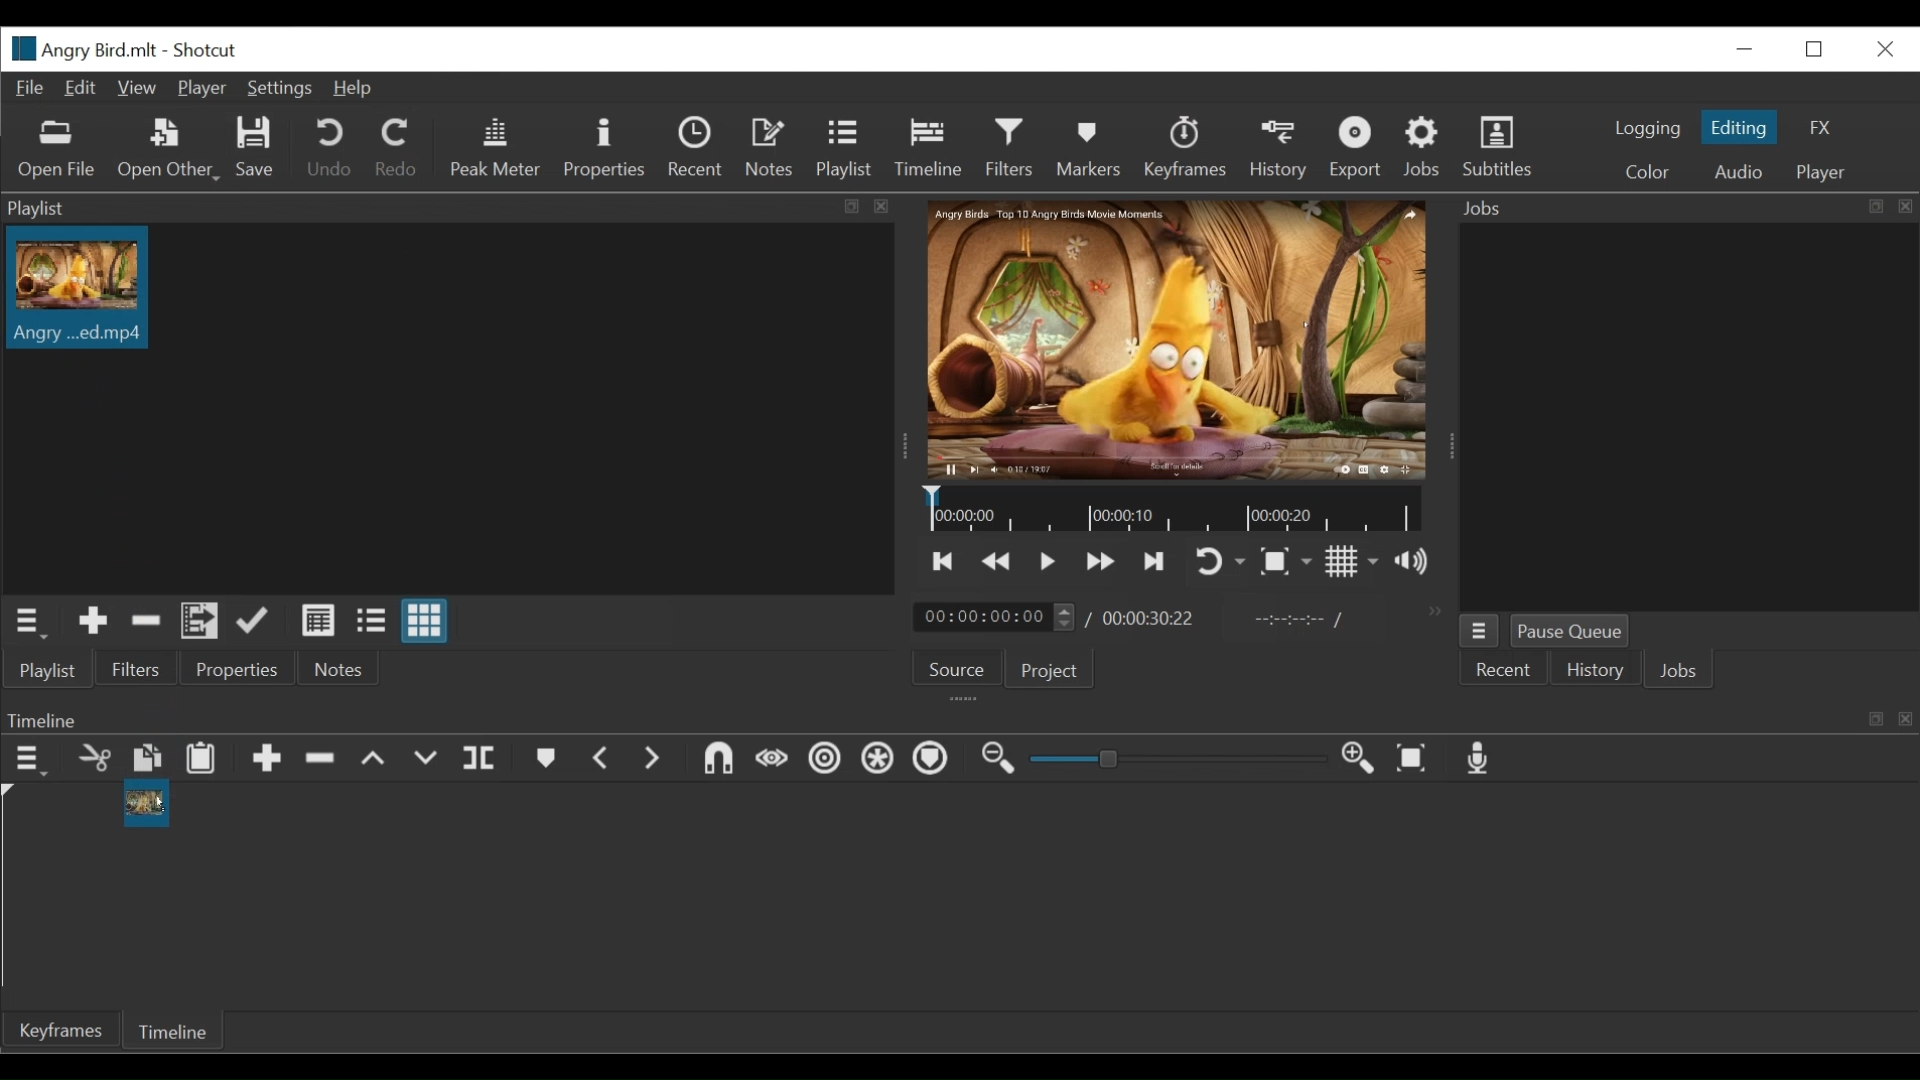  What do you see at coordinates (1817, 173) in the screenshot?
I see `player` at bounding box center [1817, 173].